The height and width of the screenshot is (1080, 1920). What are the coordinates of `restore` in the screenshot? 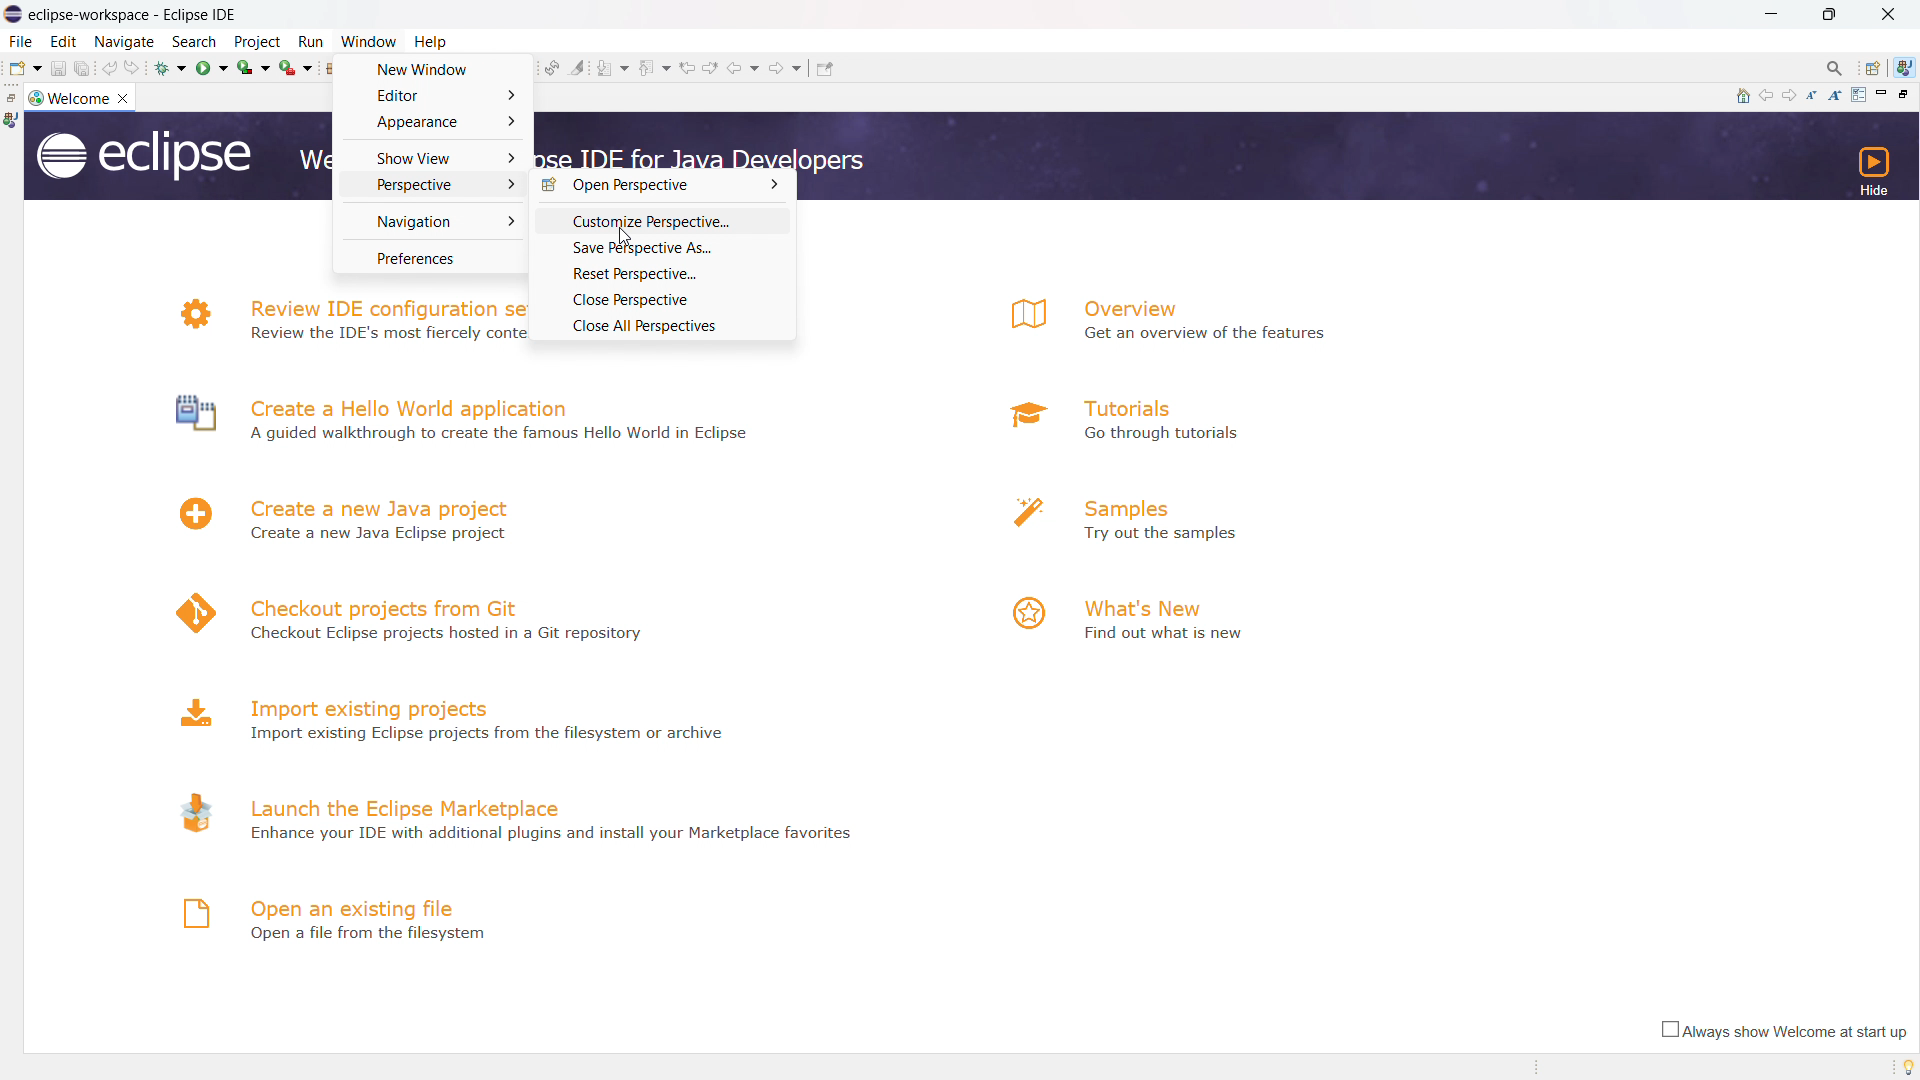 It's located at (12, 97).